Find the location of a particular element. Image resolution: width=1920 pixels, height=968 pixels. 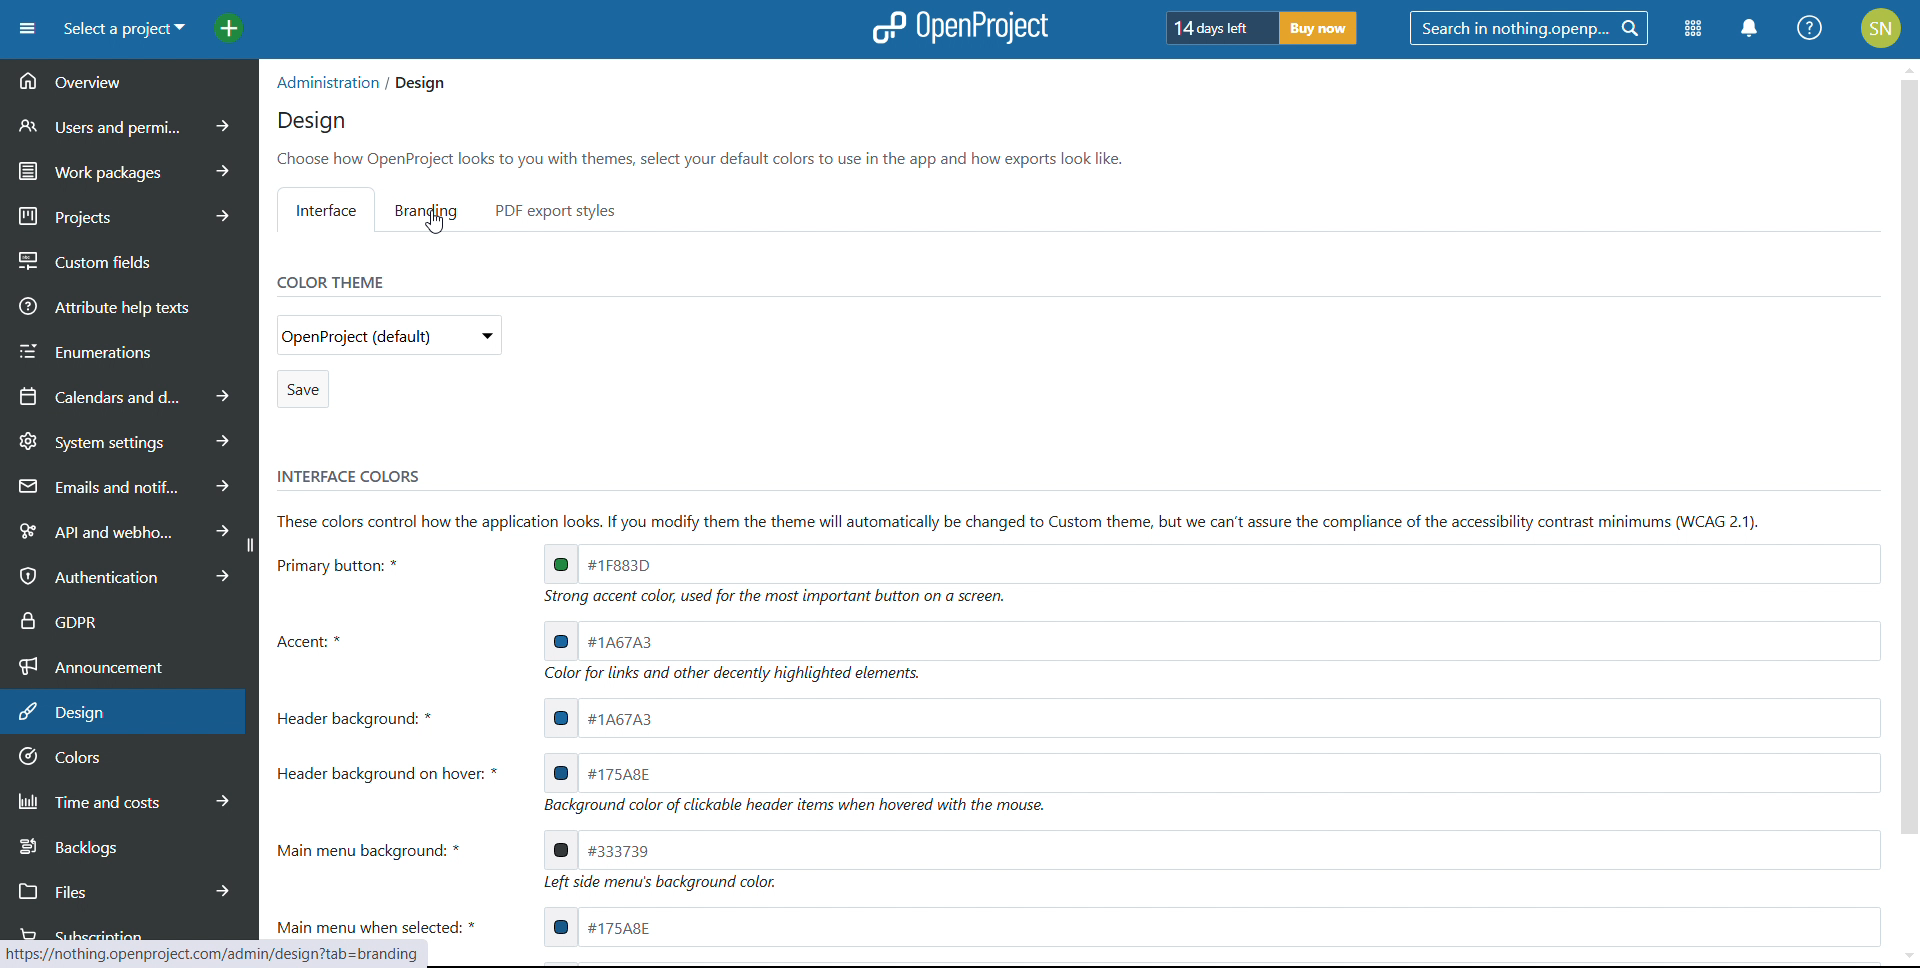

i Header background on hover: * is located at coordinates (395, 770).